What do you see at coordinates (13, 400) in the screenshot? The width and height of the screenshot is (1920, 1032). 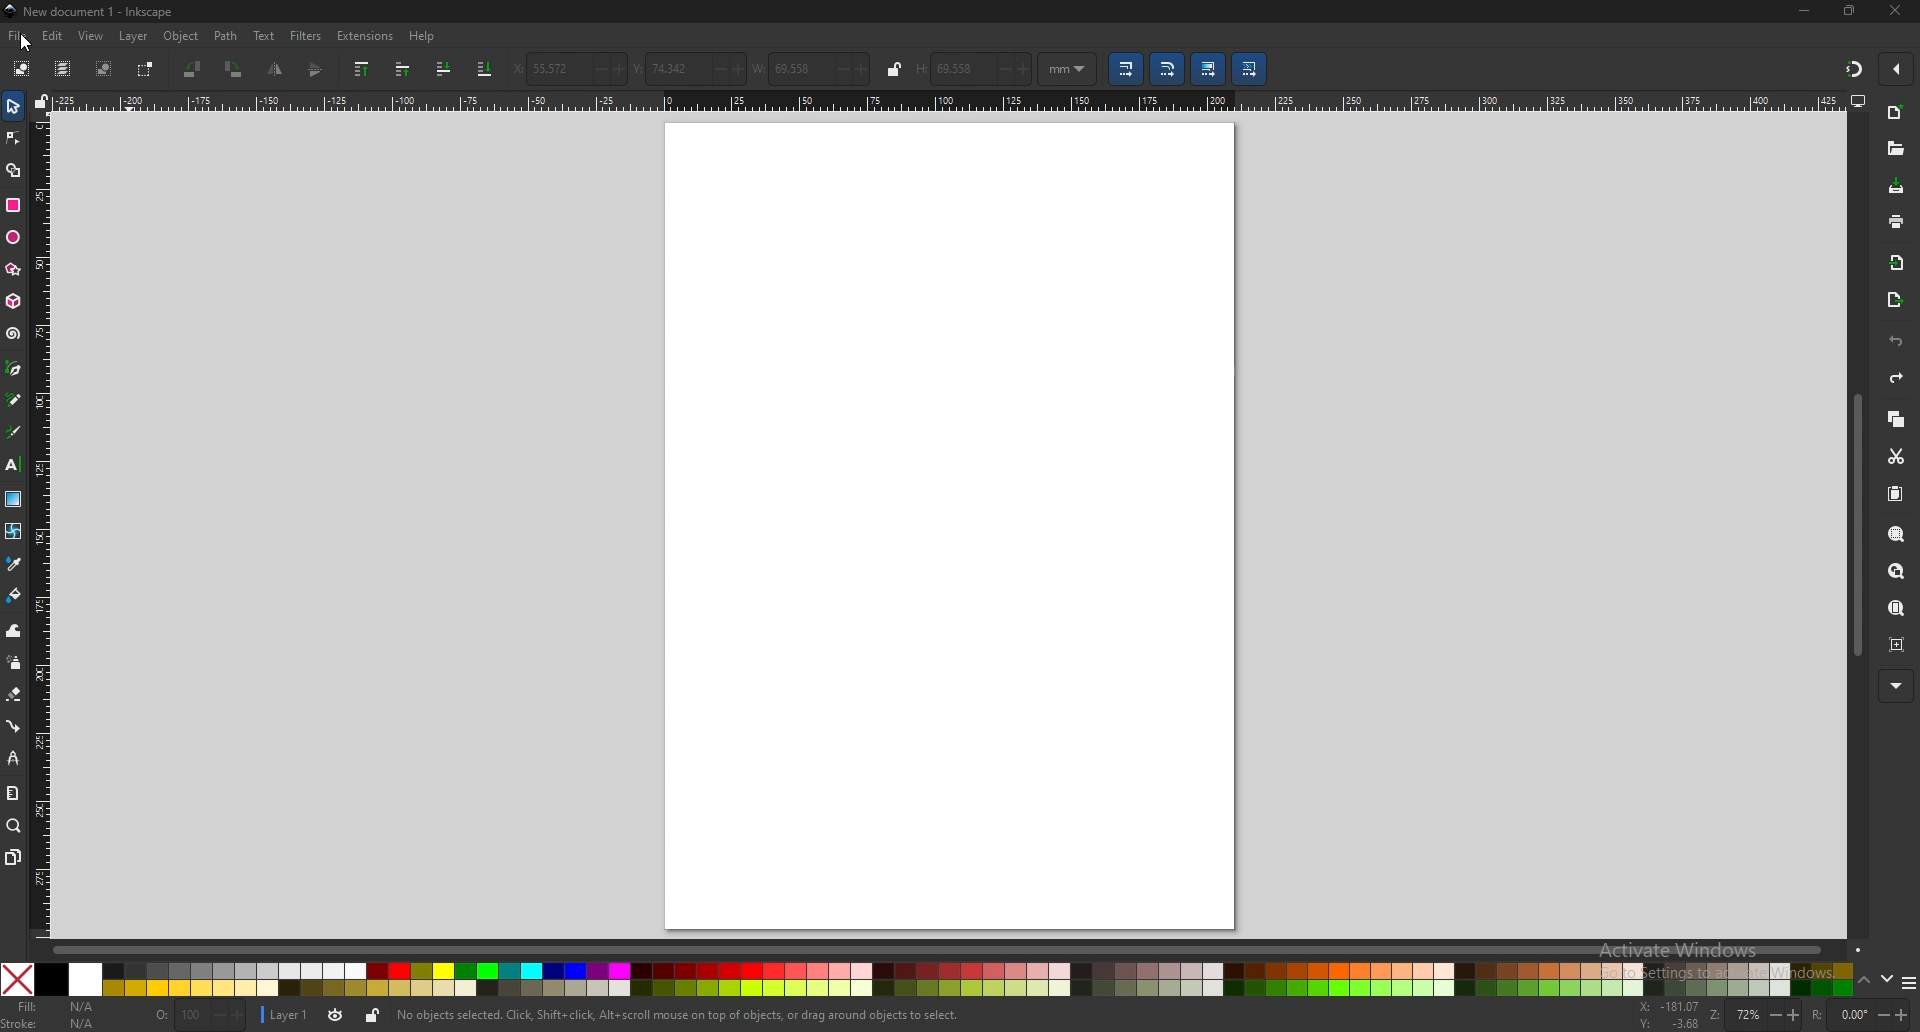 I see `pencil` at bounding box center [13, 400].